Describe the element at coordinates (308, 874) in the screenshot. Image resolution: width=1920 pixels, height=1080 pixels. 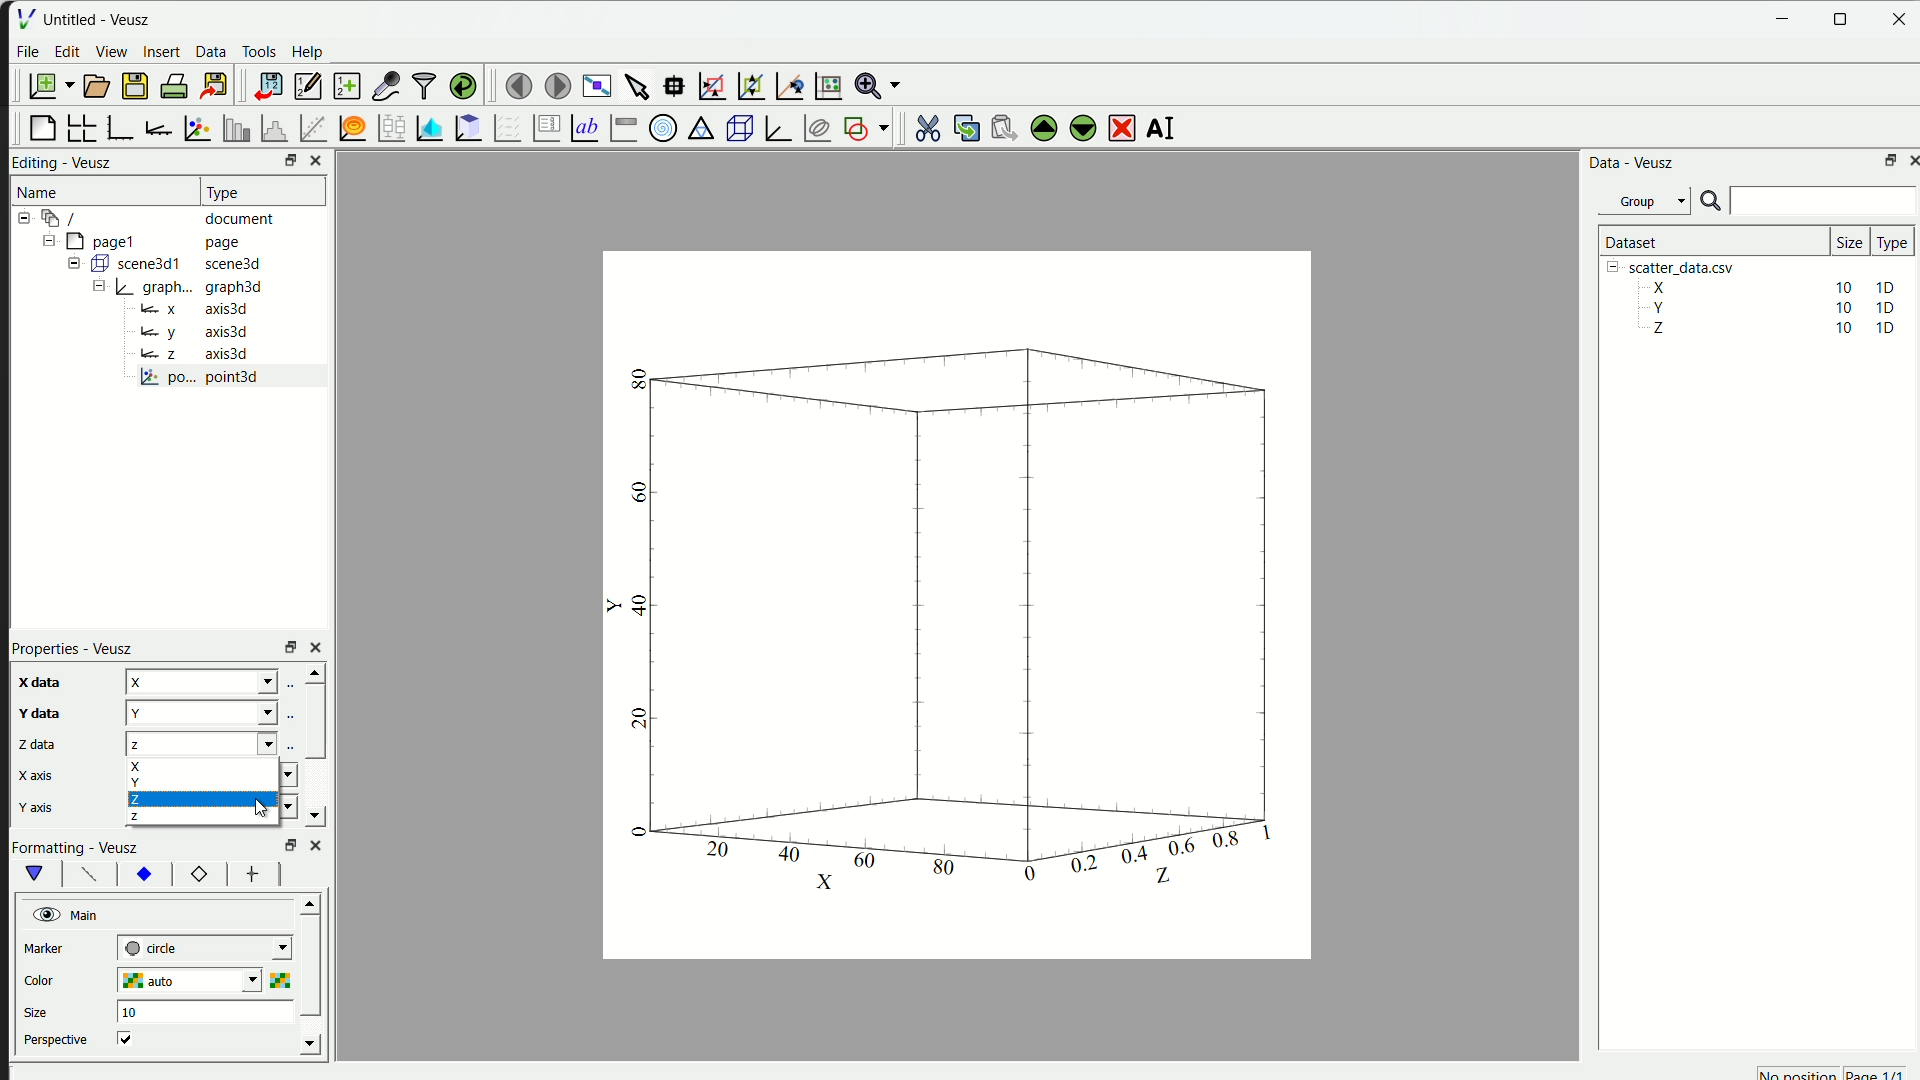
I see `left right button` at that location.